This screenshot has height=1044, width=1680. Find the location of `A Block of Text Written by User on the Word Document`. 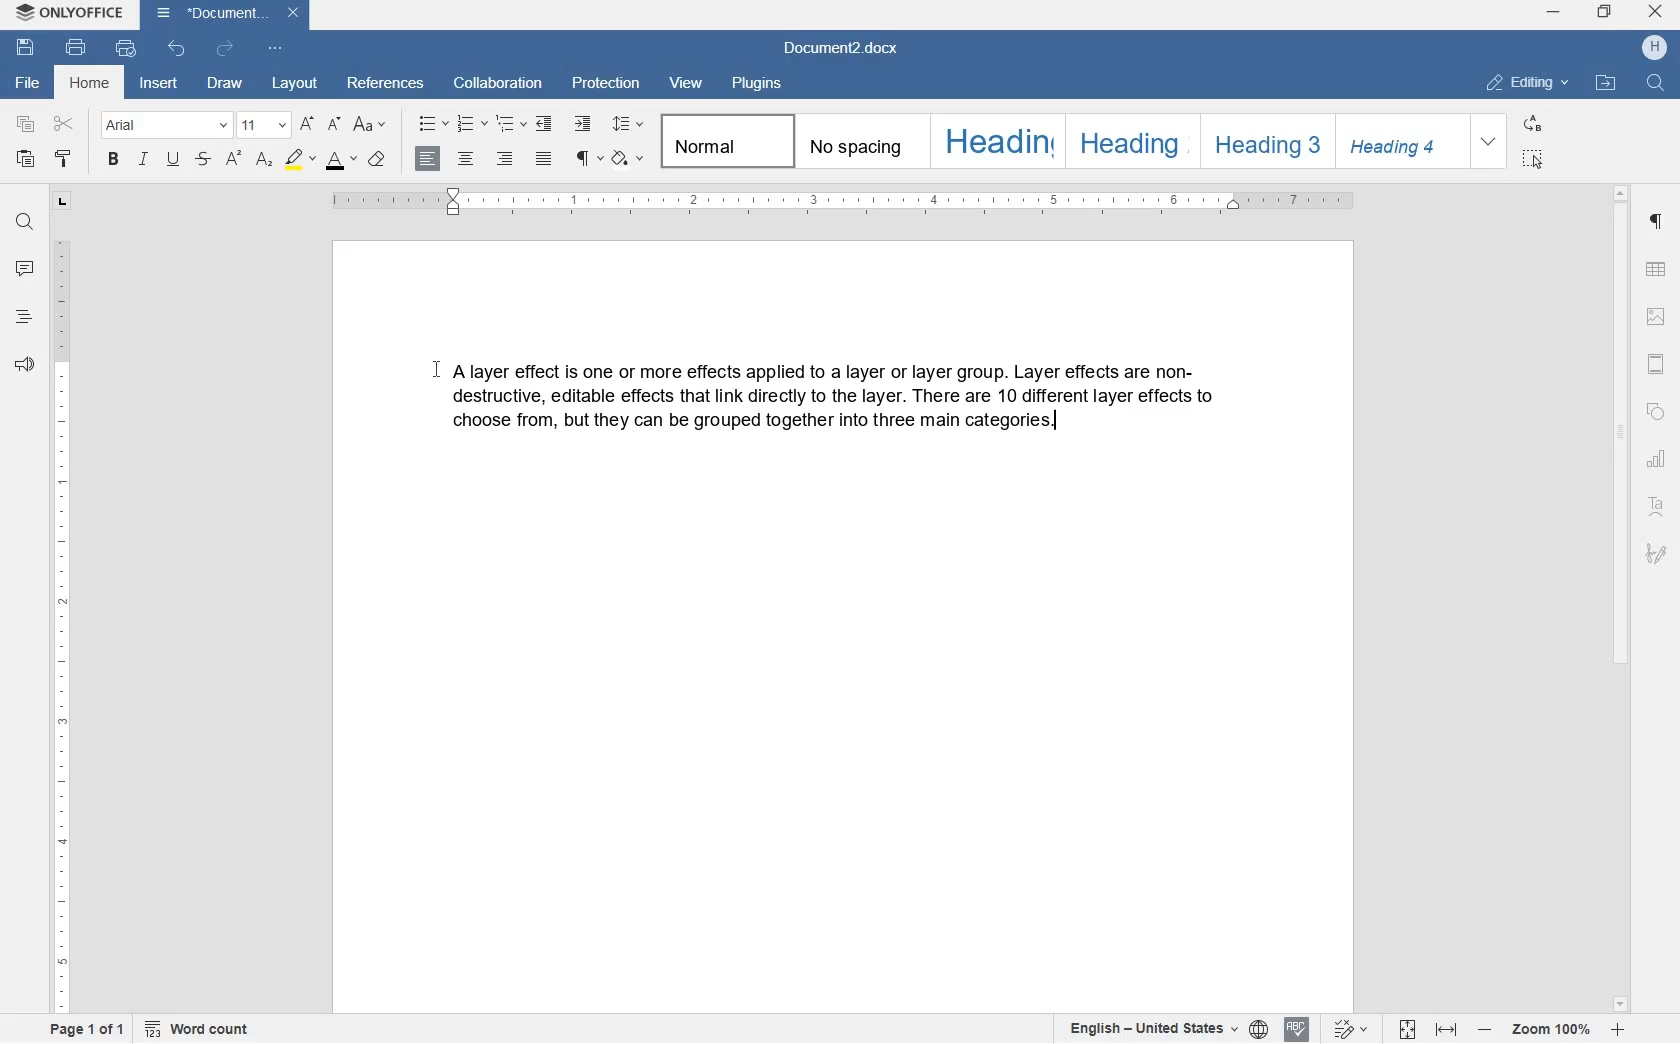

A Block of Text Written by User on the Word Document is located at coordinates (843, 400).